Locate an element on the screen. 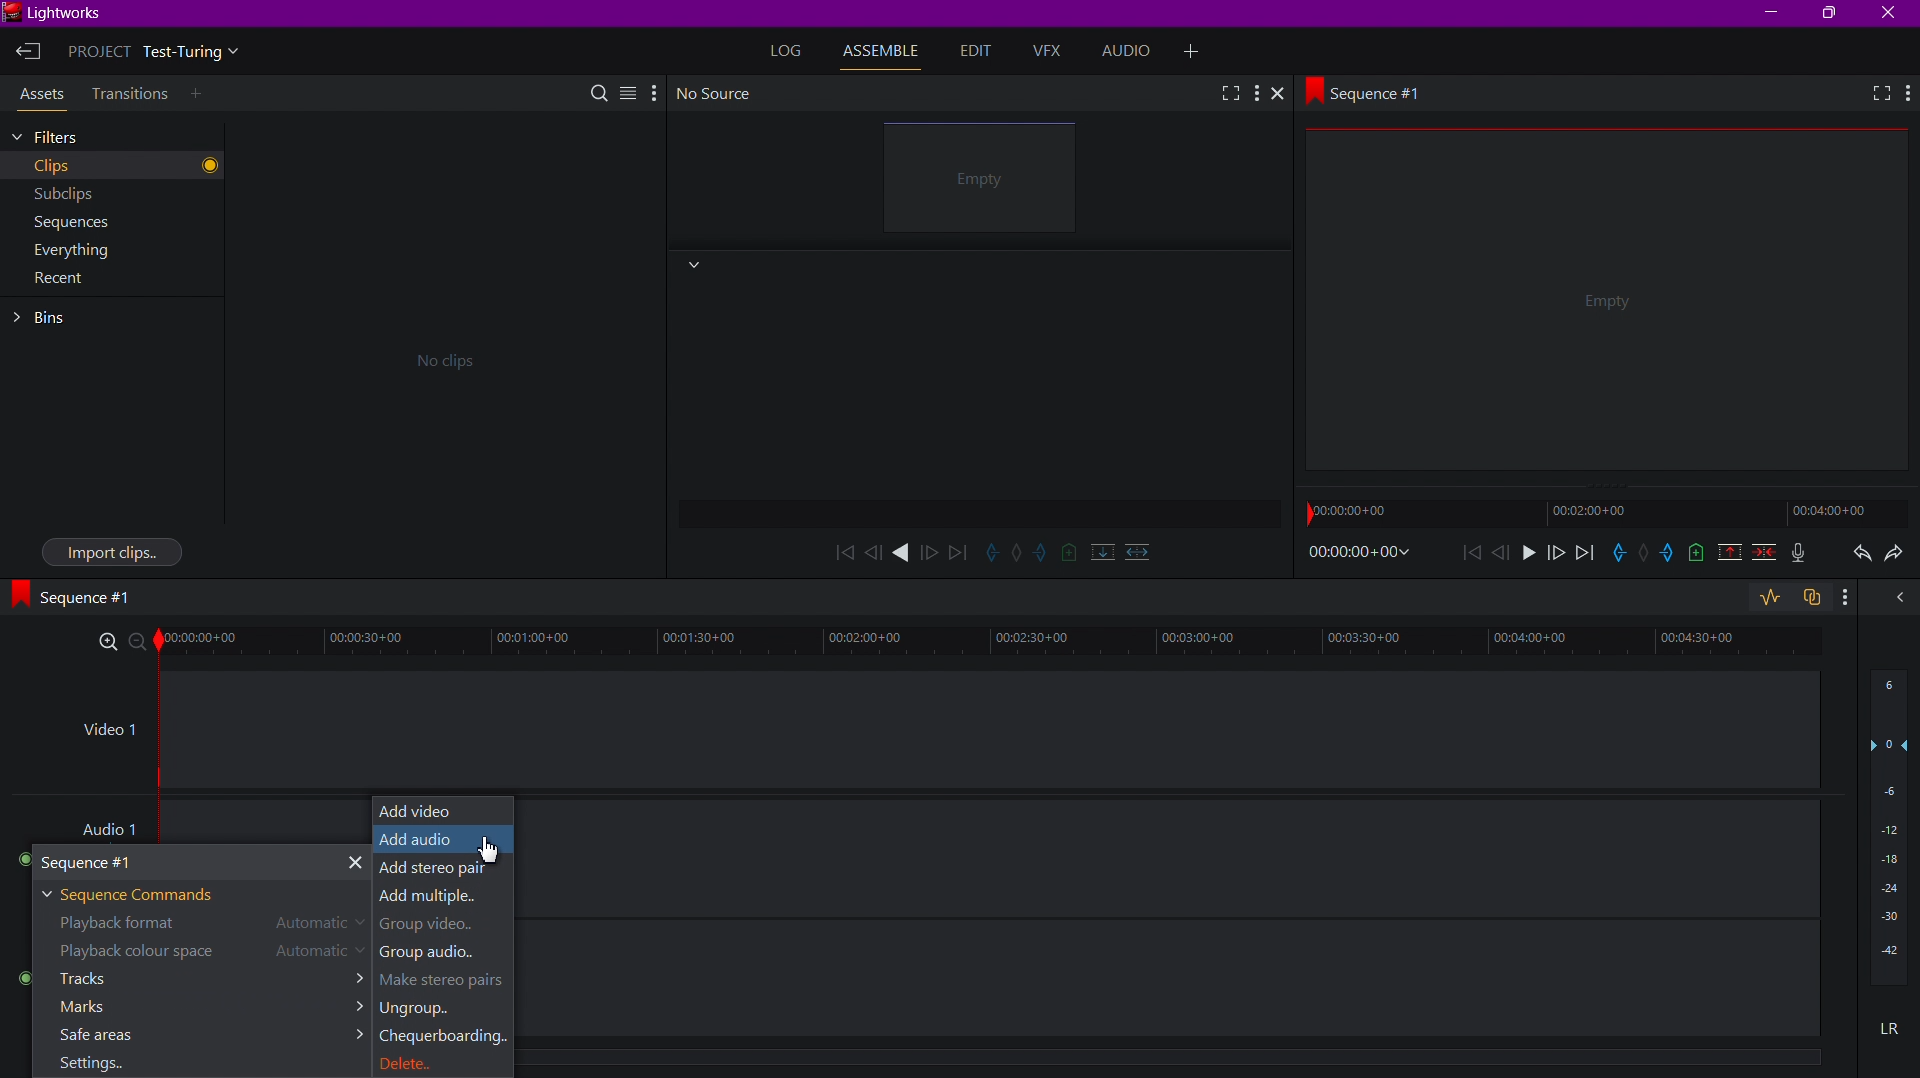  More is located at coordinates (1258, 93).